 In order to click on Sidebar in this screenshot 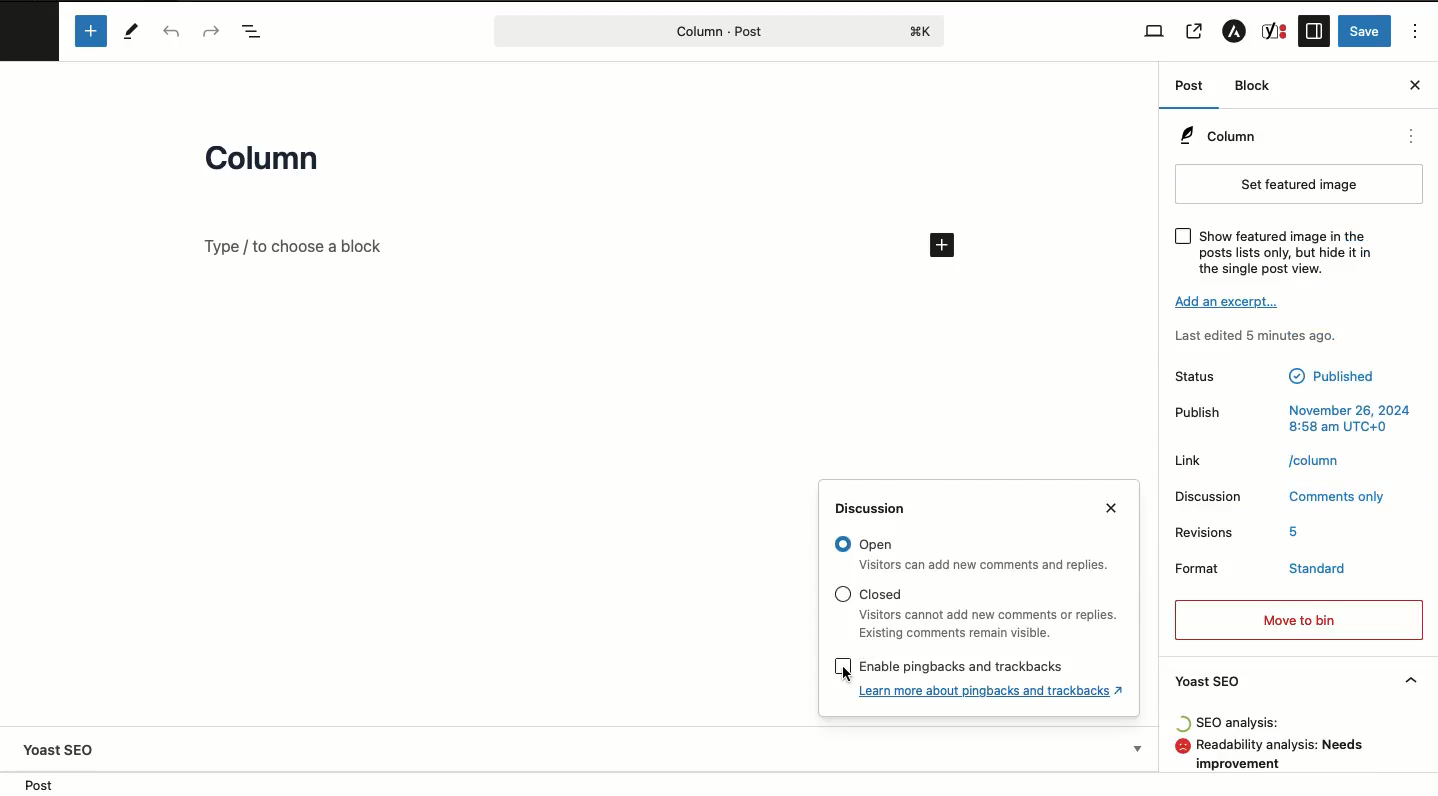, I will do `click(1314, 31)`.